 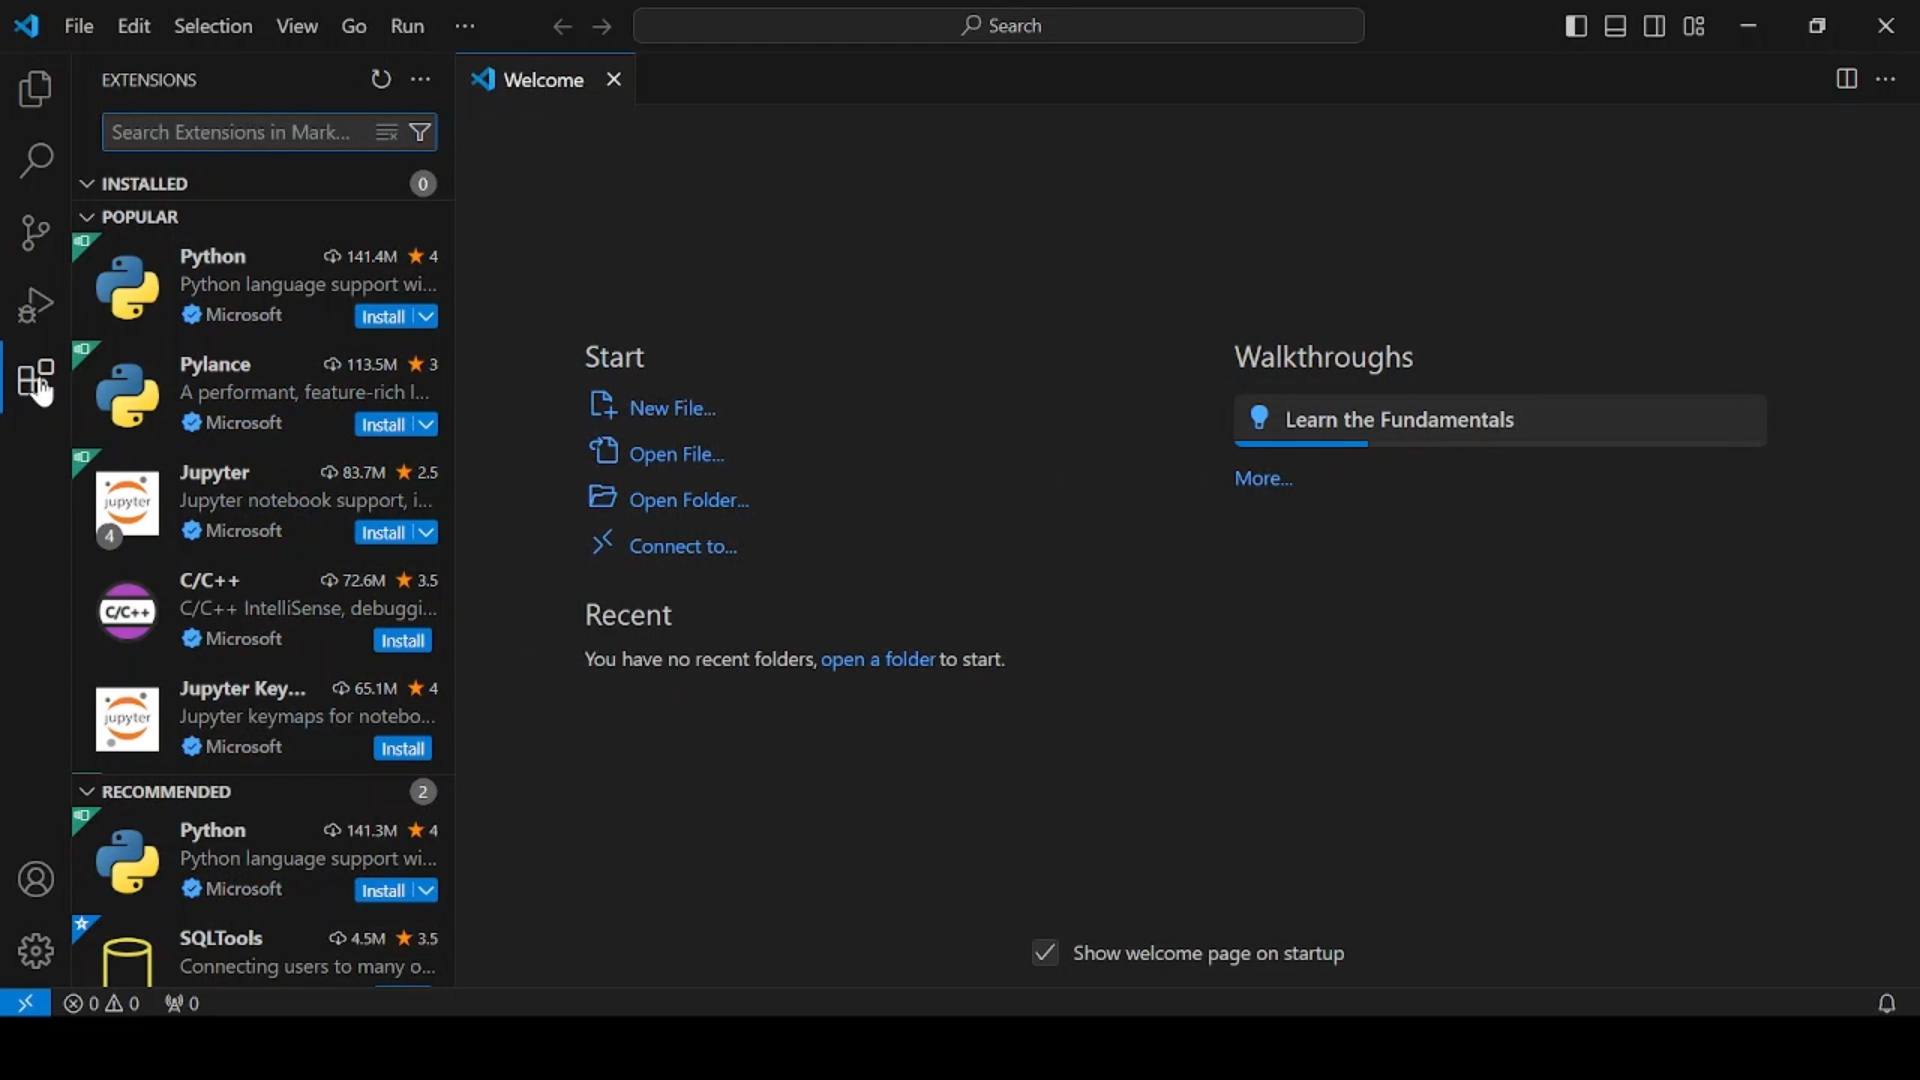 What do you see at coordinates (135, 185) in the screenshot?
I see `installed` at bounding box center [135, 185].